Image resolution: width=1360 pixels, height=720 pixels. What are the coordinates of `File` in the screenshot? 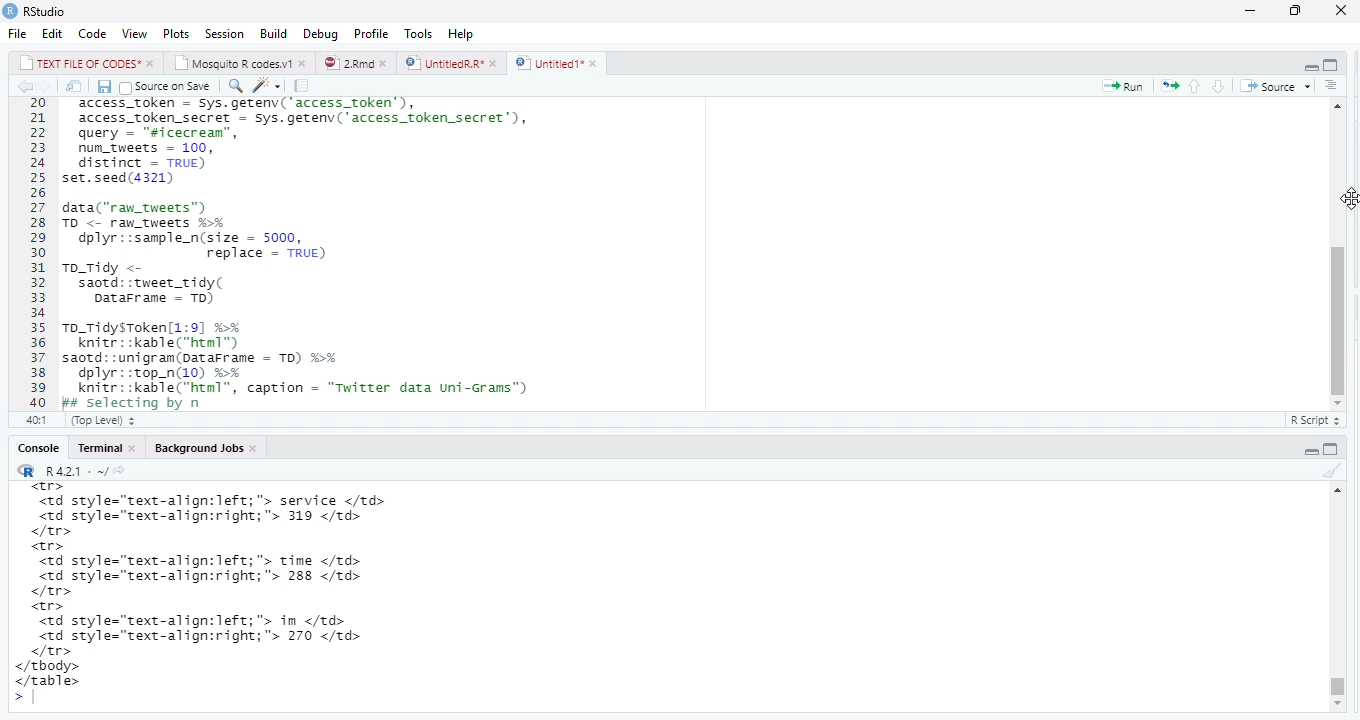 It's located at (17, 31).